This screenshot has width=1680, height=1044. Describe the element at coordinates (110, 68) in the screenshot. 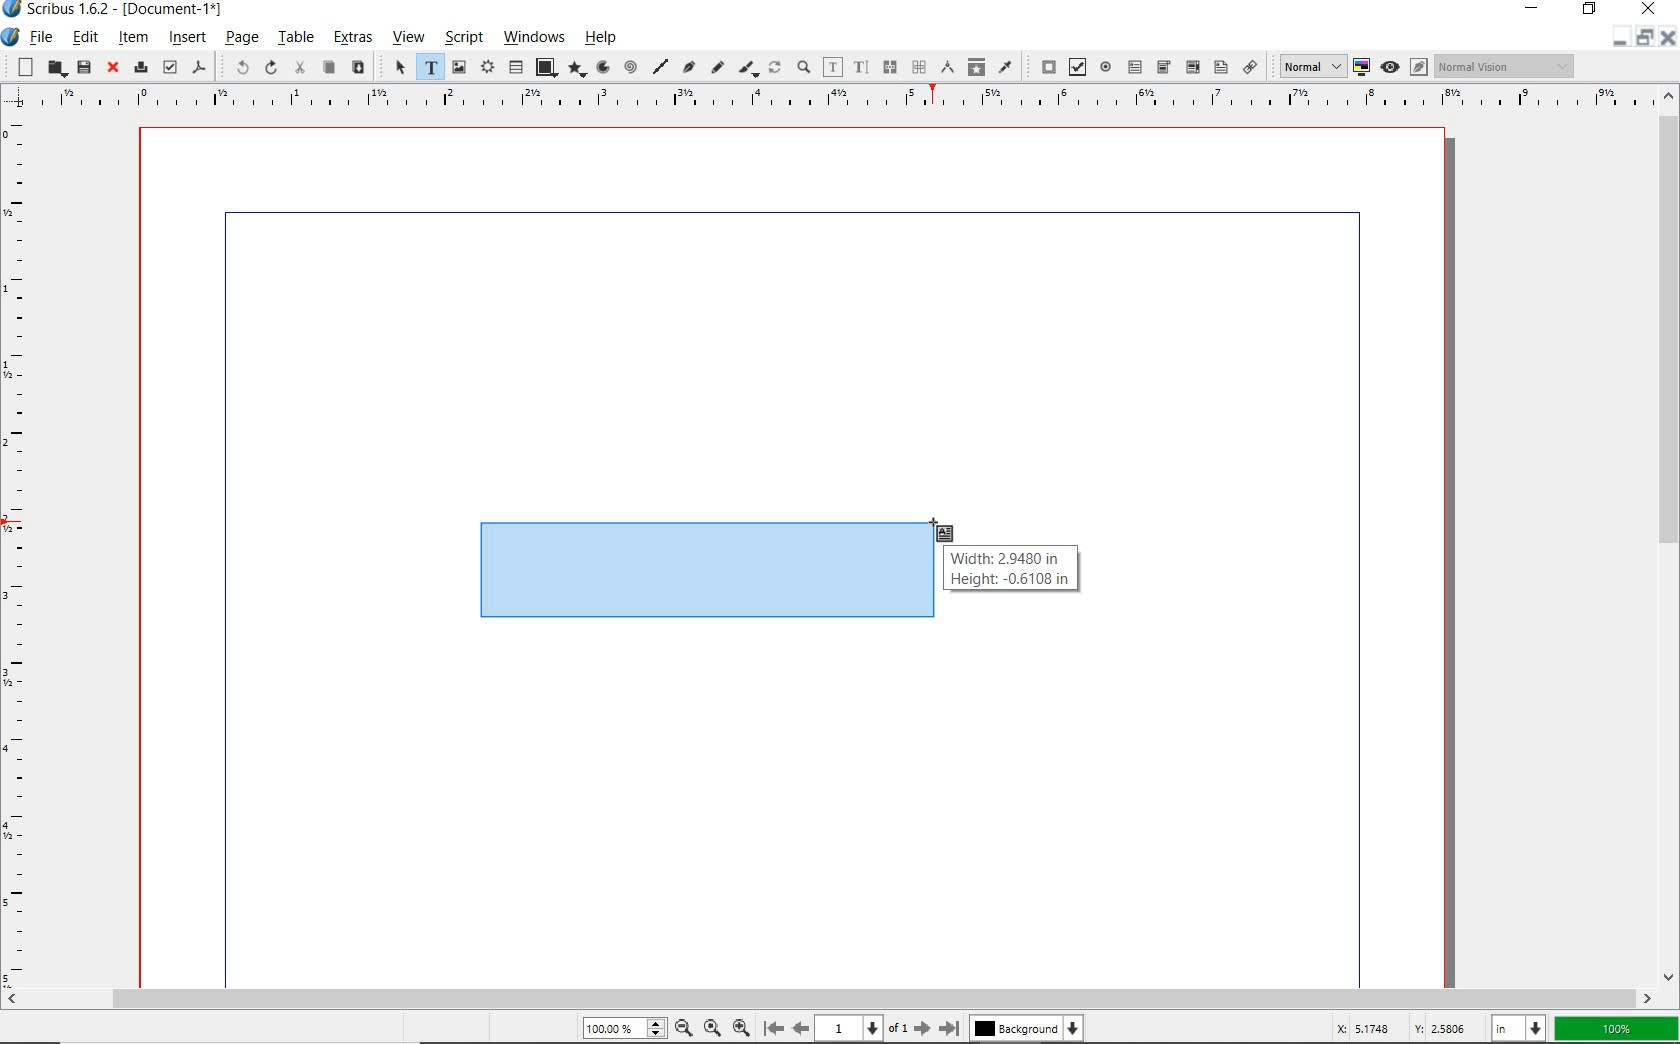

I see `close` at that location.